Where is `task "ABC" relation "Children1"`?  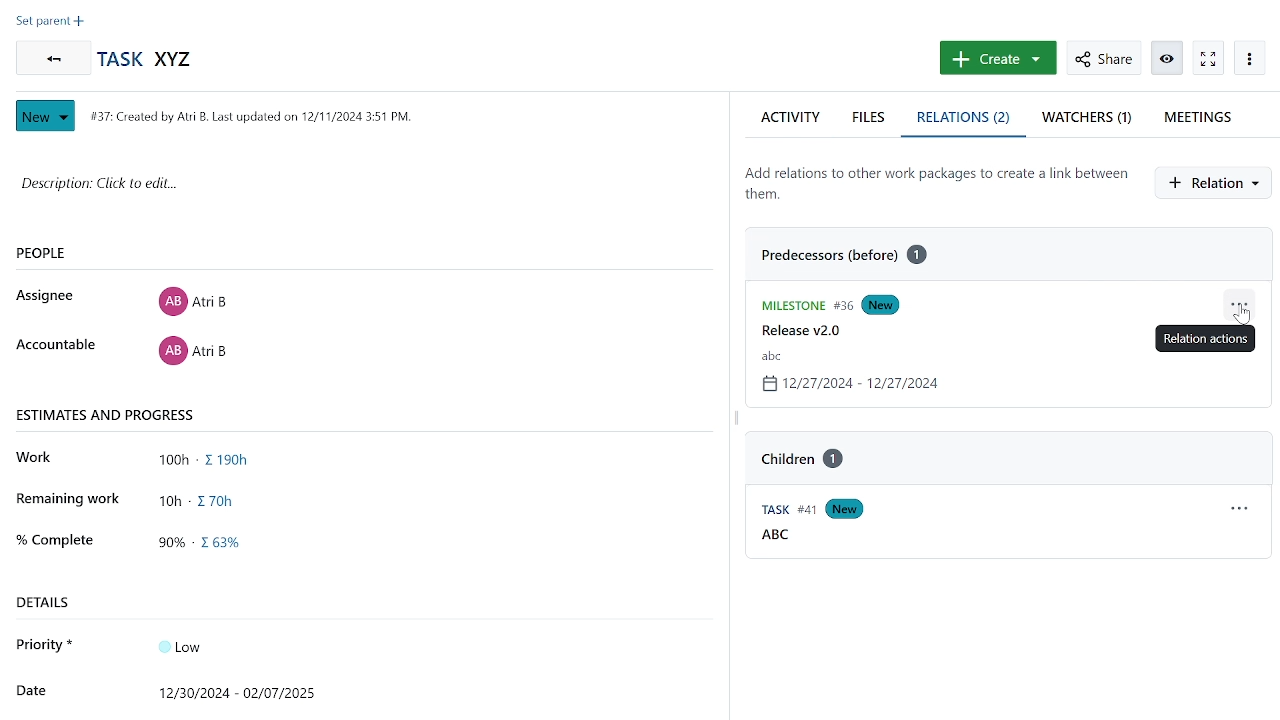 task "ABC" relation "Children1" is located at coordinates (798, 454).